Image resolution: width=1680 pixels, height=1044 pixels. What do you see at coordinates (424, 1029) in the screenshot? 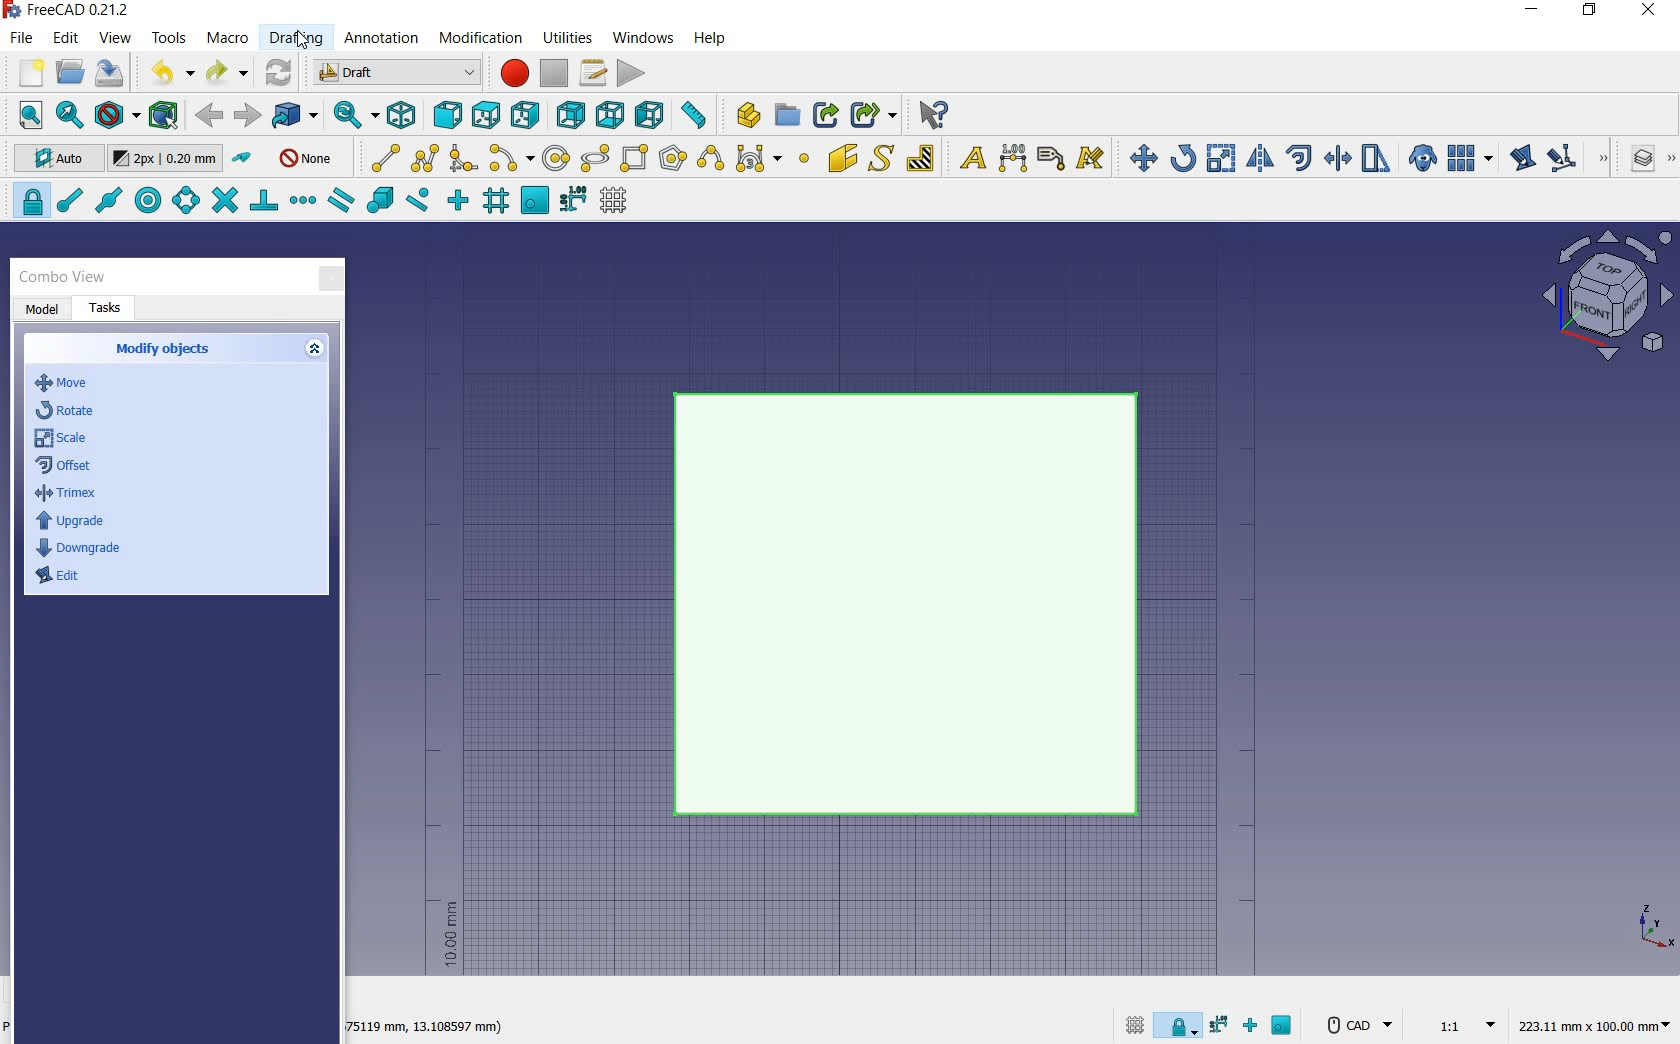
I see `dimension` at bounding box center [424, 1029].